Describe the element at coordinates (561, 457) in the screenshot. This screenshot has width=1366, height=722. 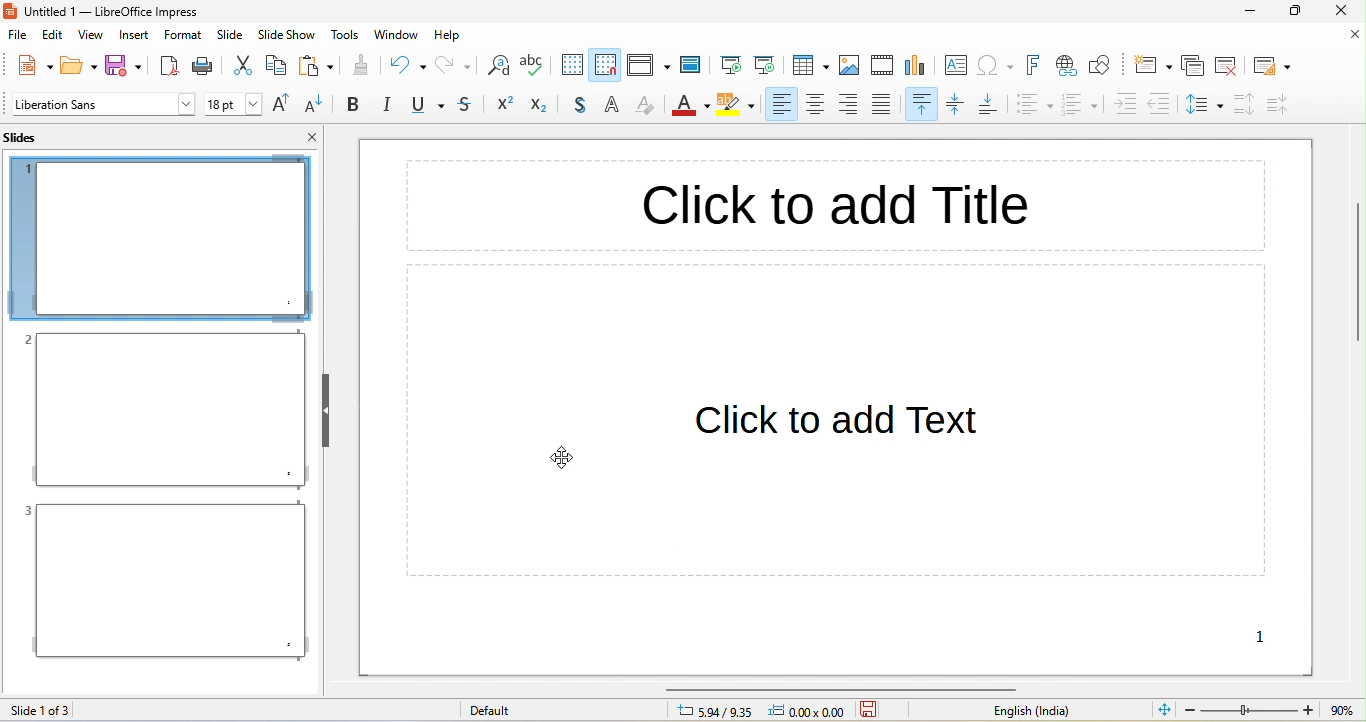
I see `cursor` at that location.